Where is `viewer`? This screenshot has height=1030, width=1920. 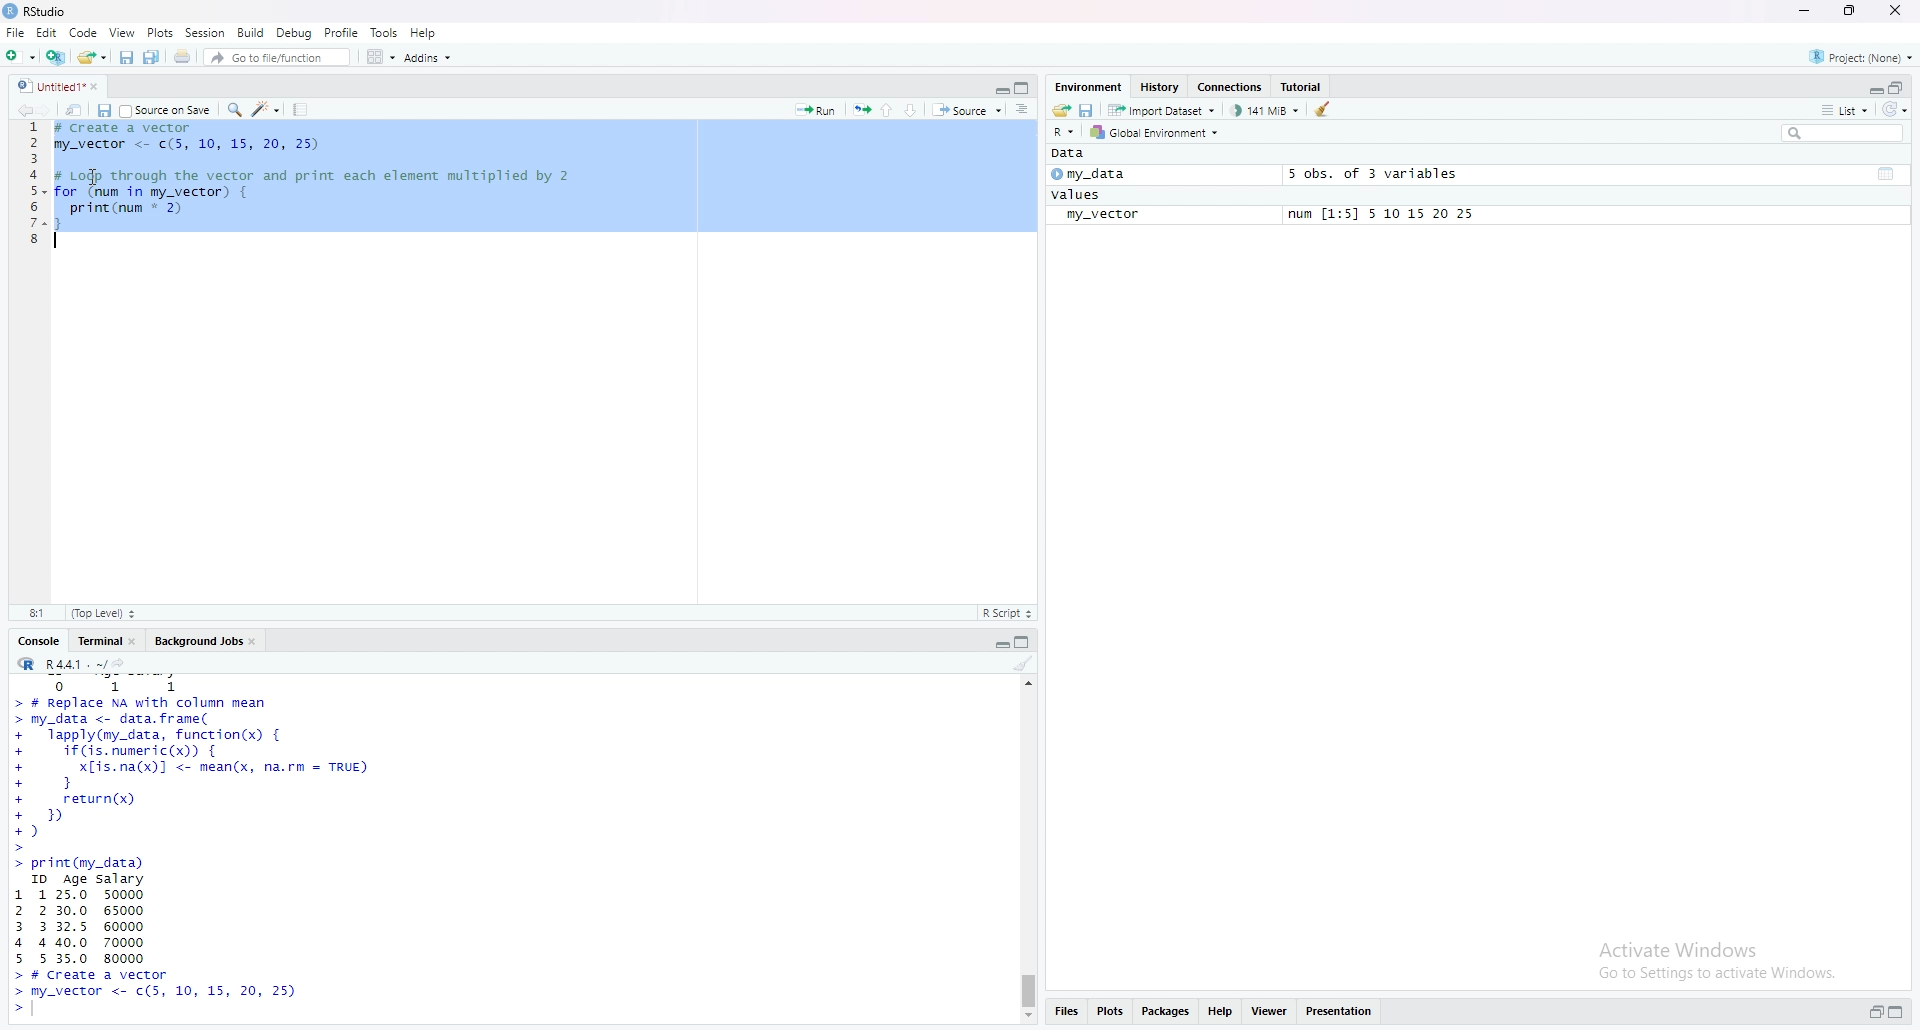
viewer is located at coordinates (1271, 1009).